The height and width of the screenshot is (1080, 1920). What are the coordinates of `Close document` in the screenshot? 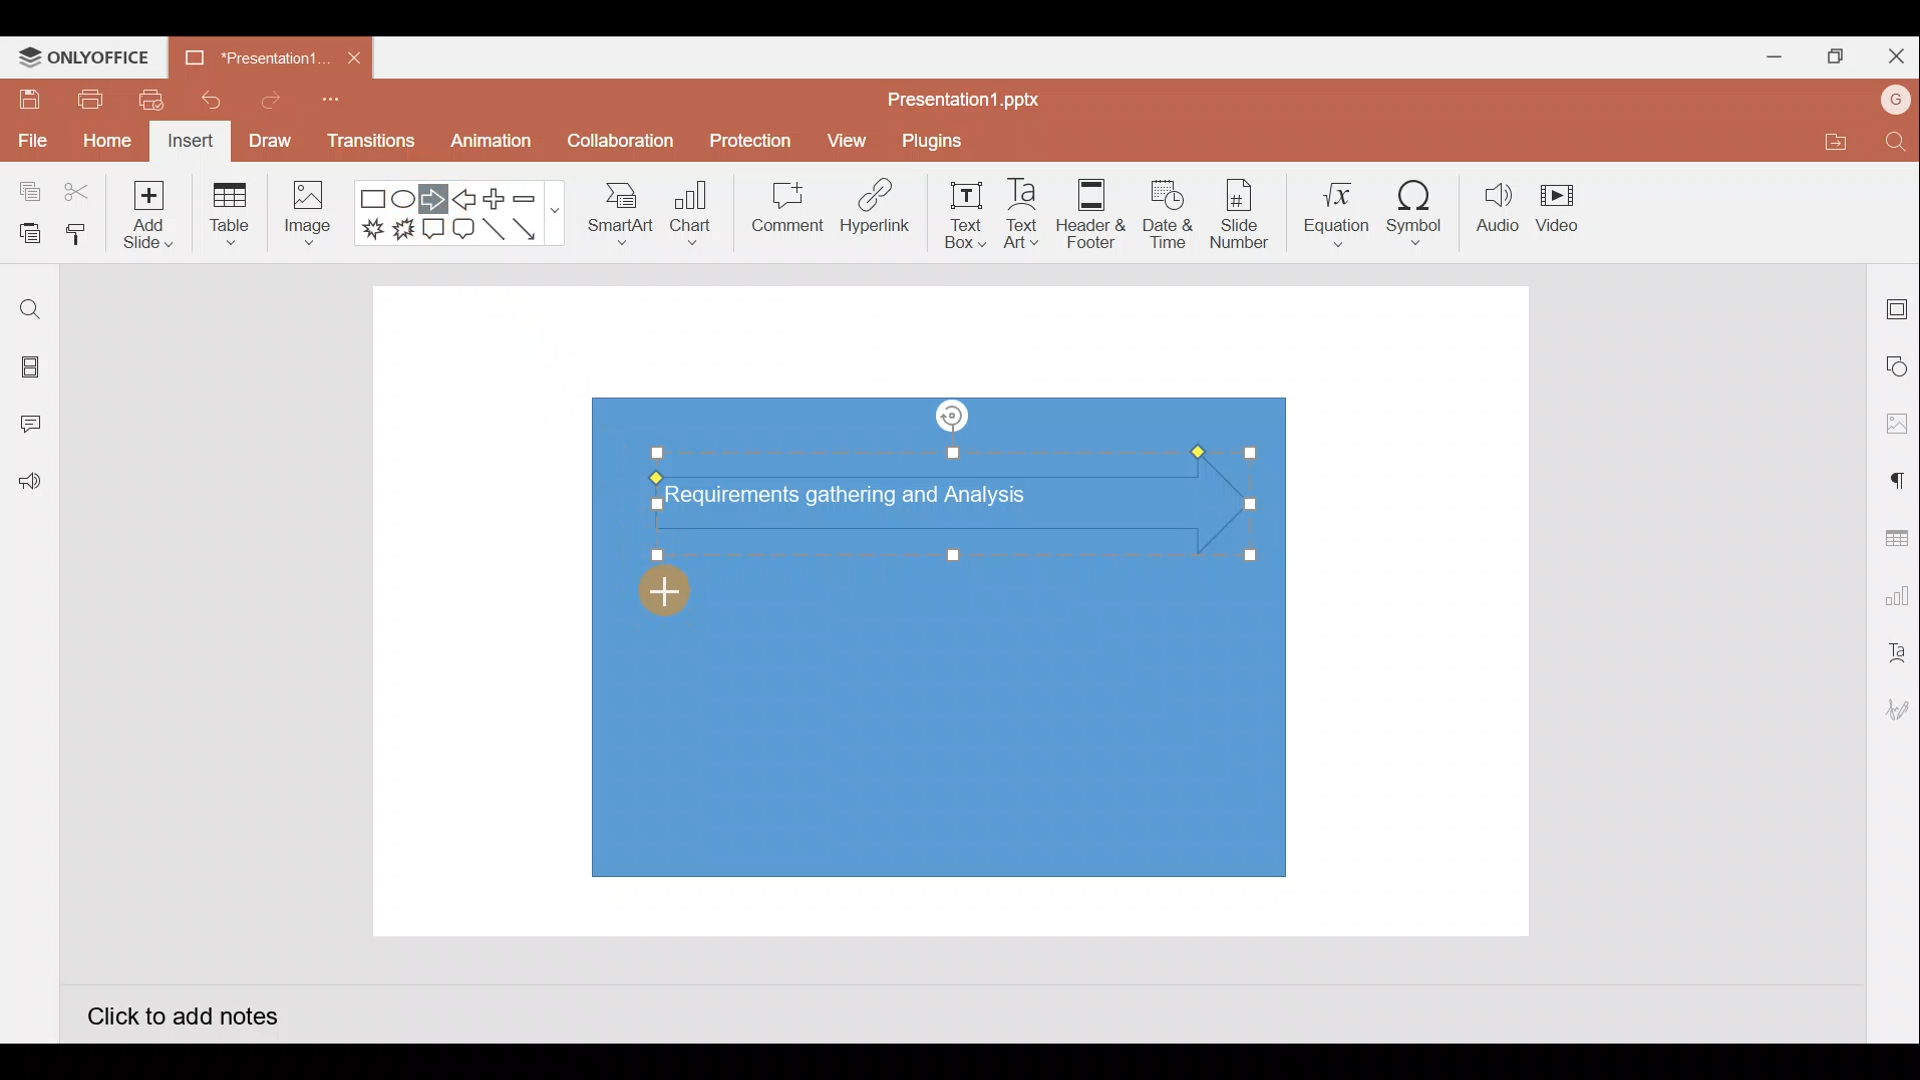 It's located at (354, 53).